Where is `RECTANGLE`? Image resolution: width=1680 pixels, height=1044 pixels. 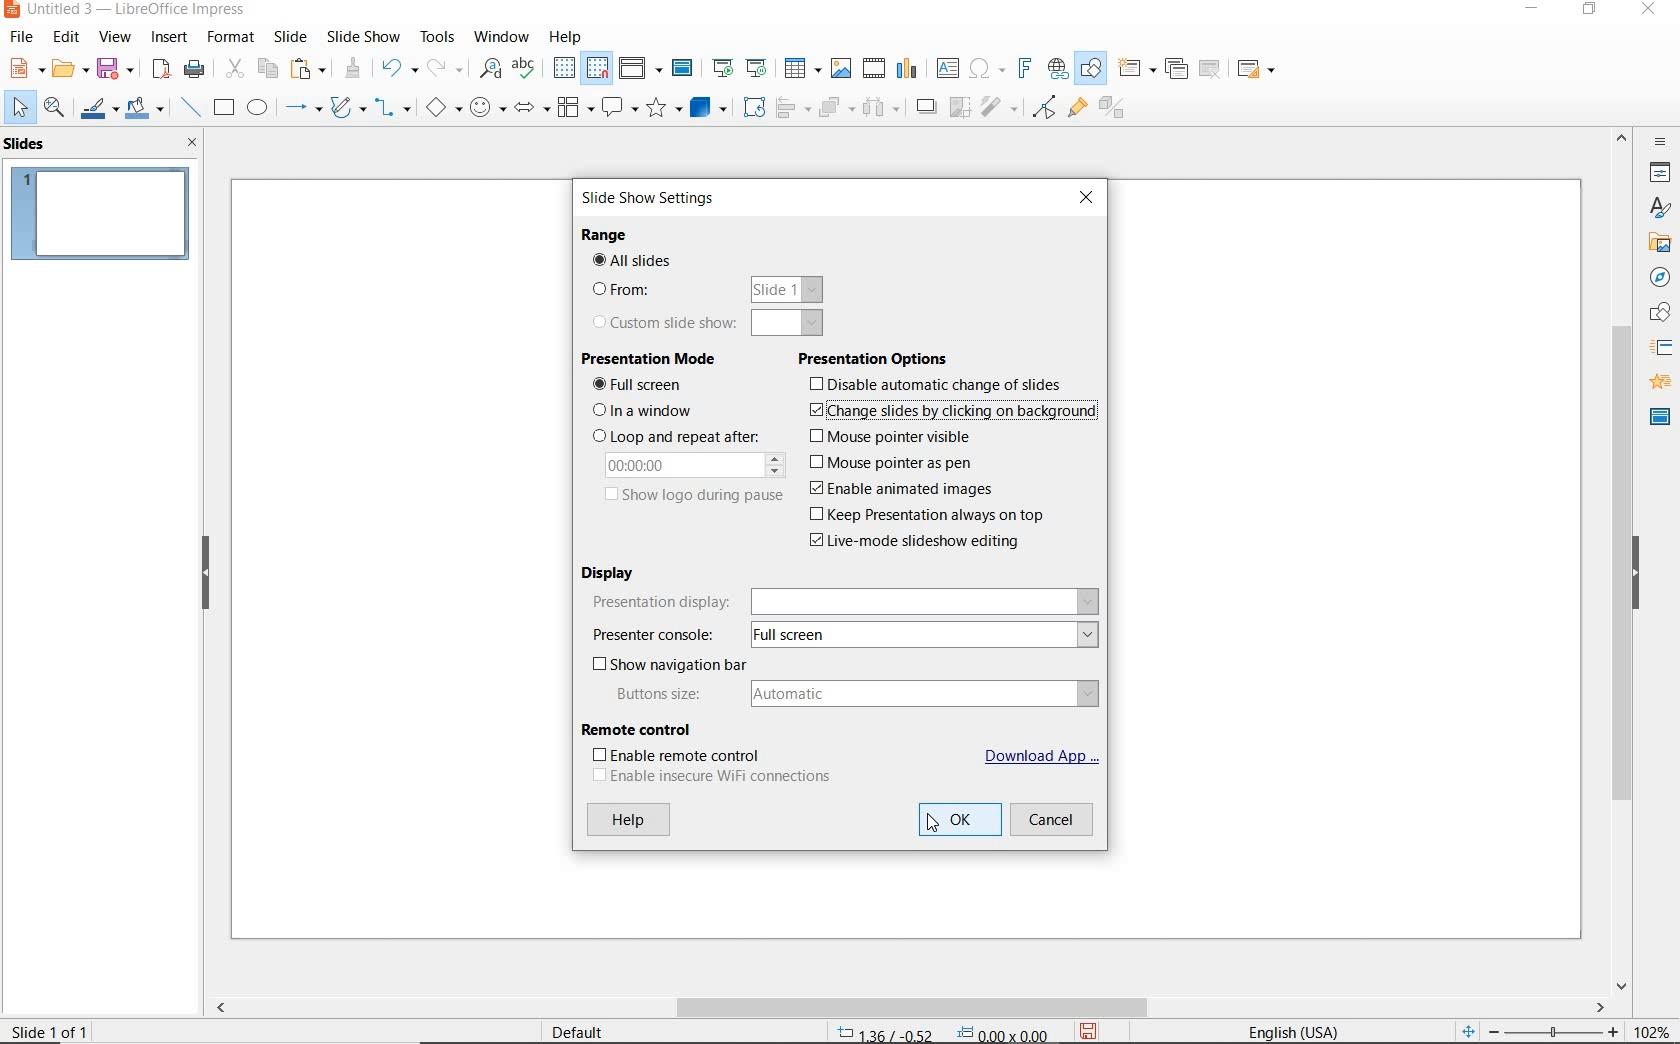 RECTANGLE is located at coordinates (226, 107).